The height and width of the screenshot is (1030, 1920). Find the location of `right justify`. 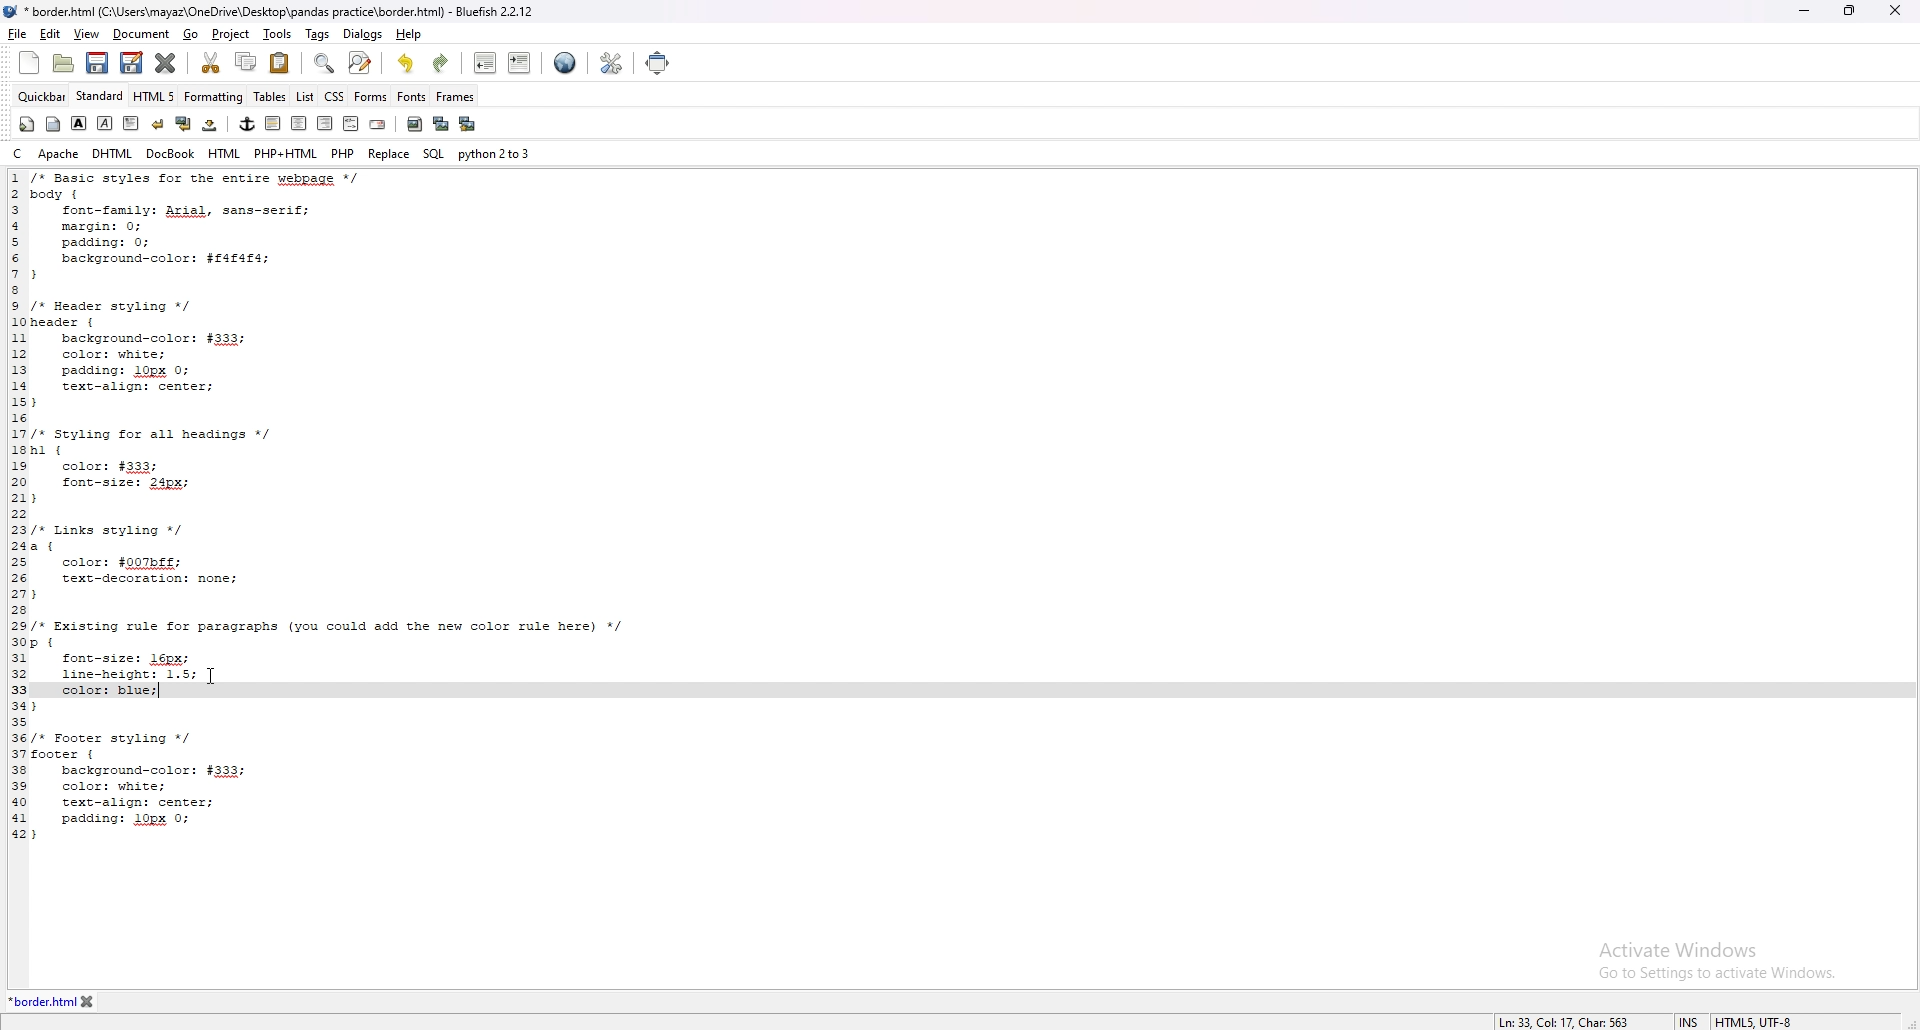

right justify is located at coordinates (327, 123).